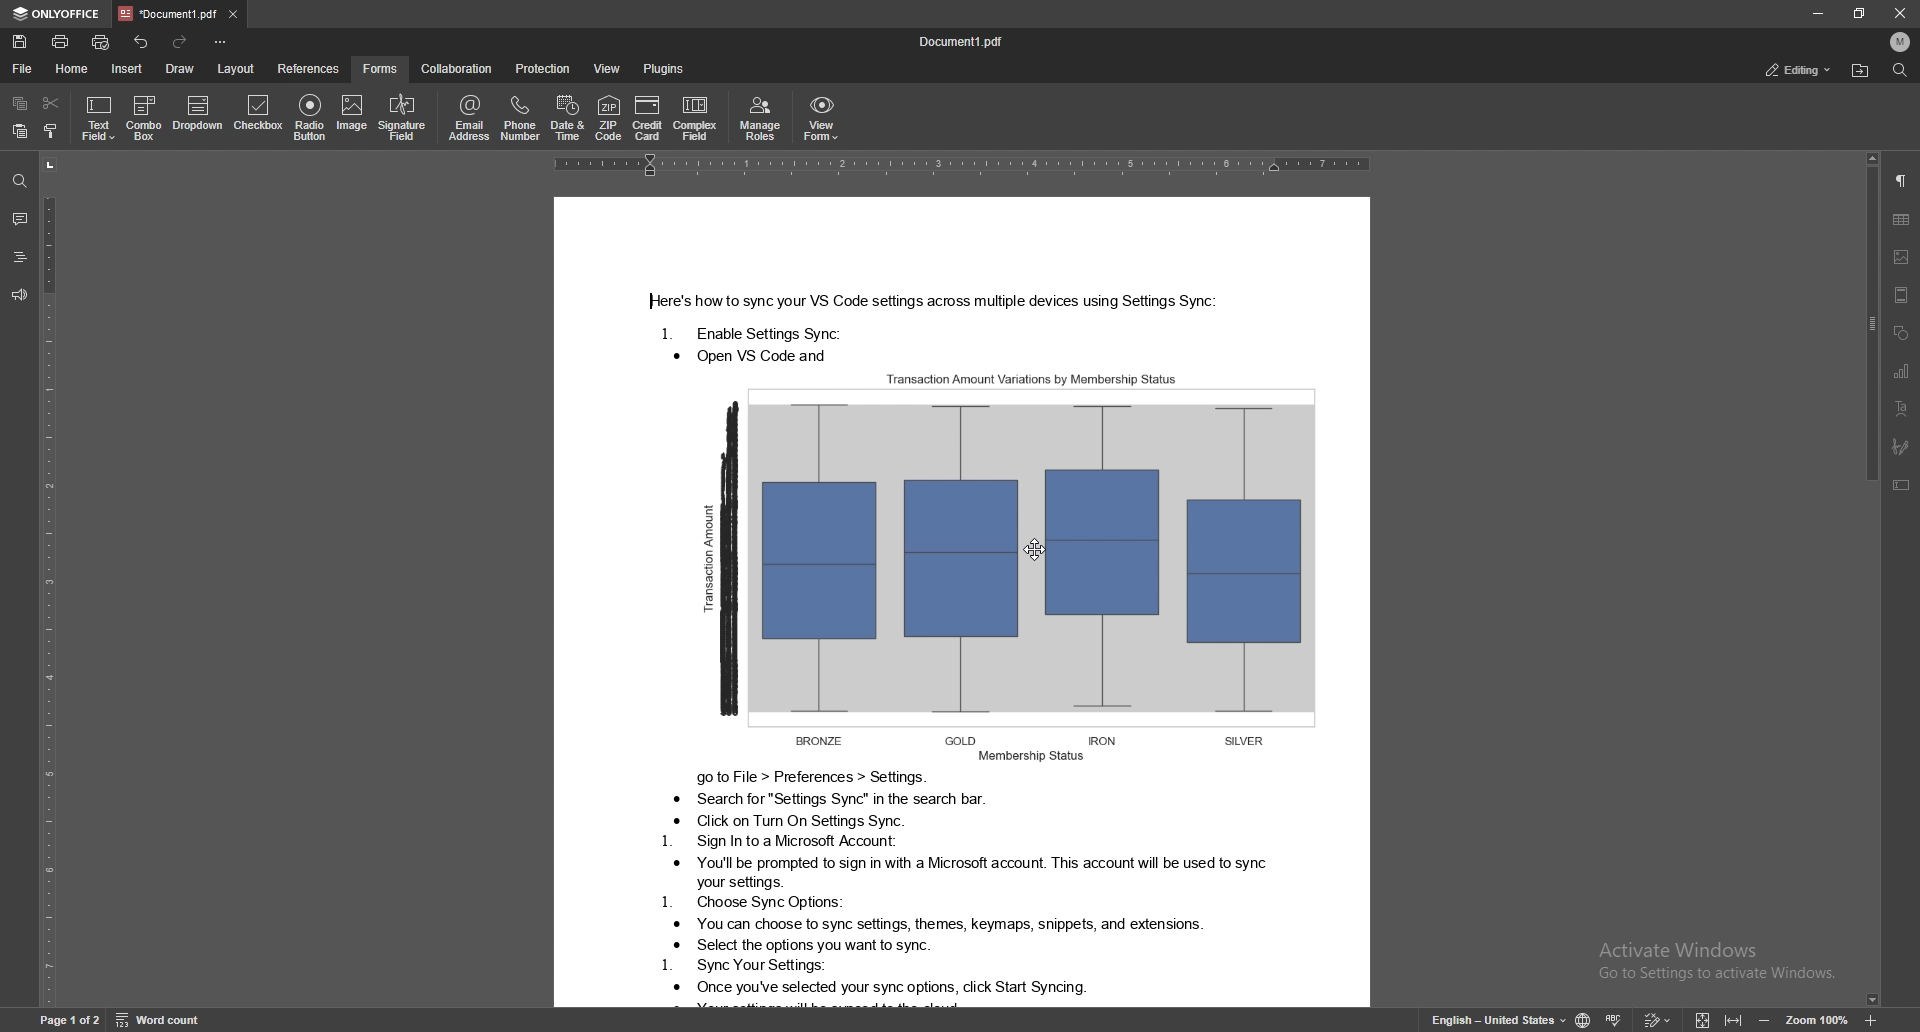 The image size is (1920, 1032). I want to click on zoom out, so click(1765, 1020).